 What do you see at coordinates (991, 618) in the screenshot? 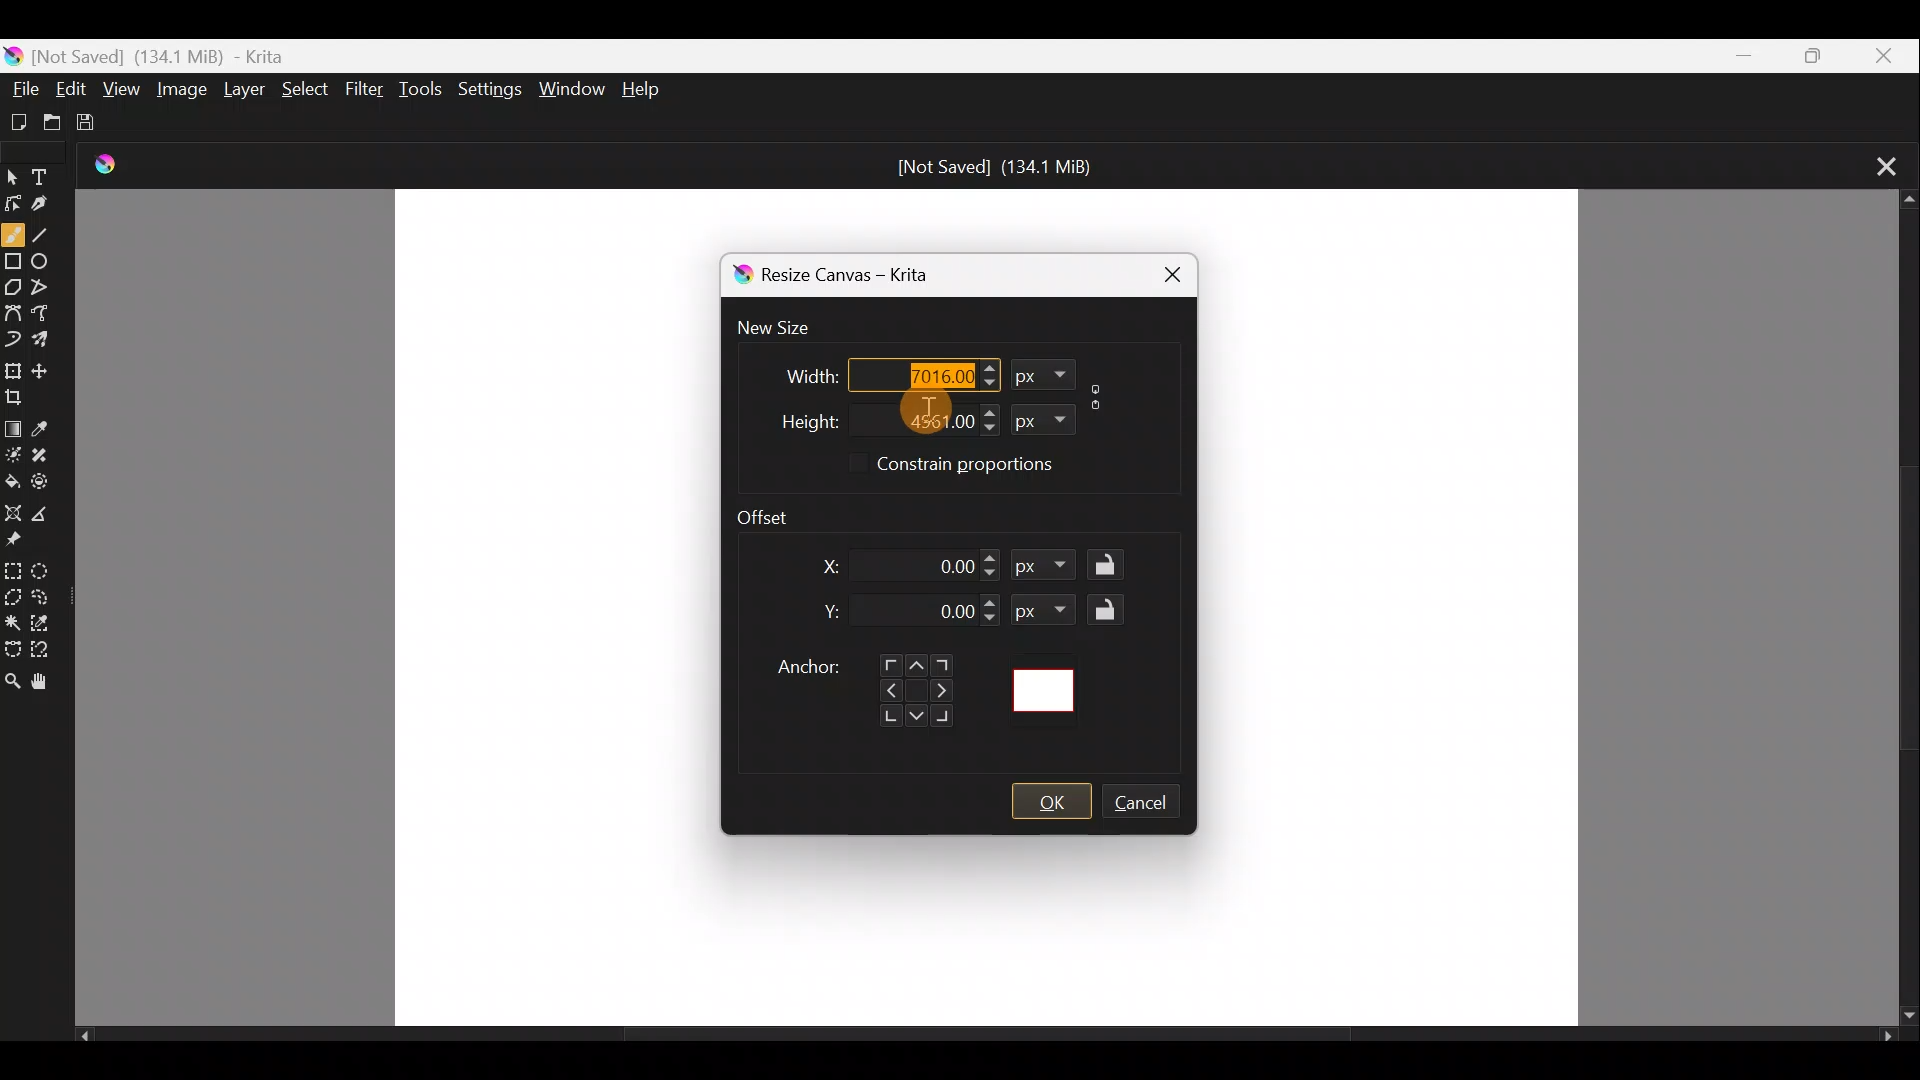
I see `Decrease Y dimension` at bounding box center [991, 618].